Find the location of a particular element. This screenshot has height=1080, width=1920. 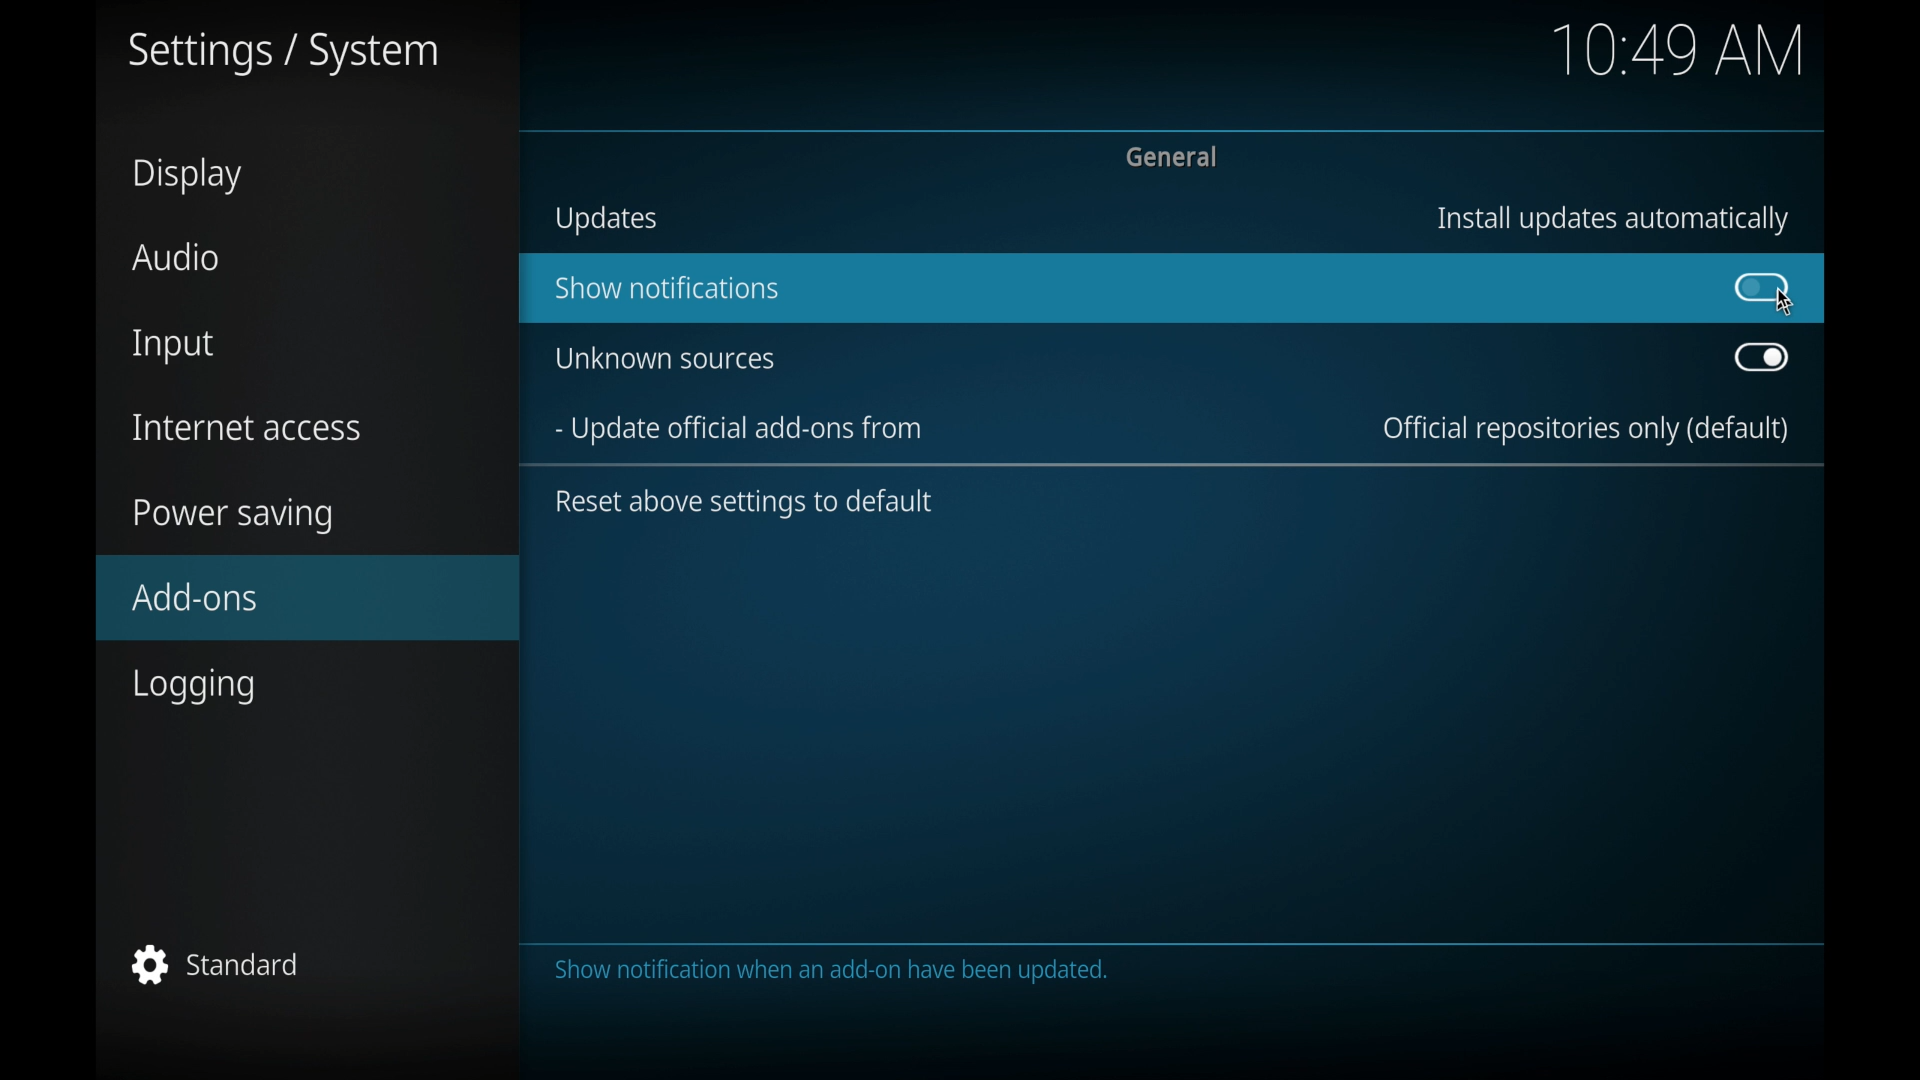

unknown sources is located at coordinates (666, 356).